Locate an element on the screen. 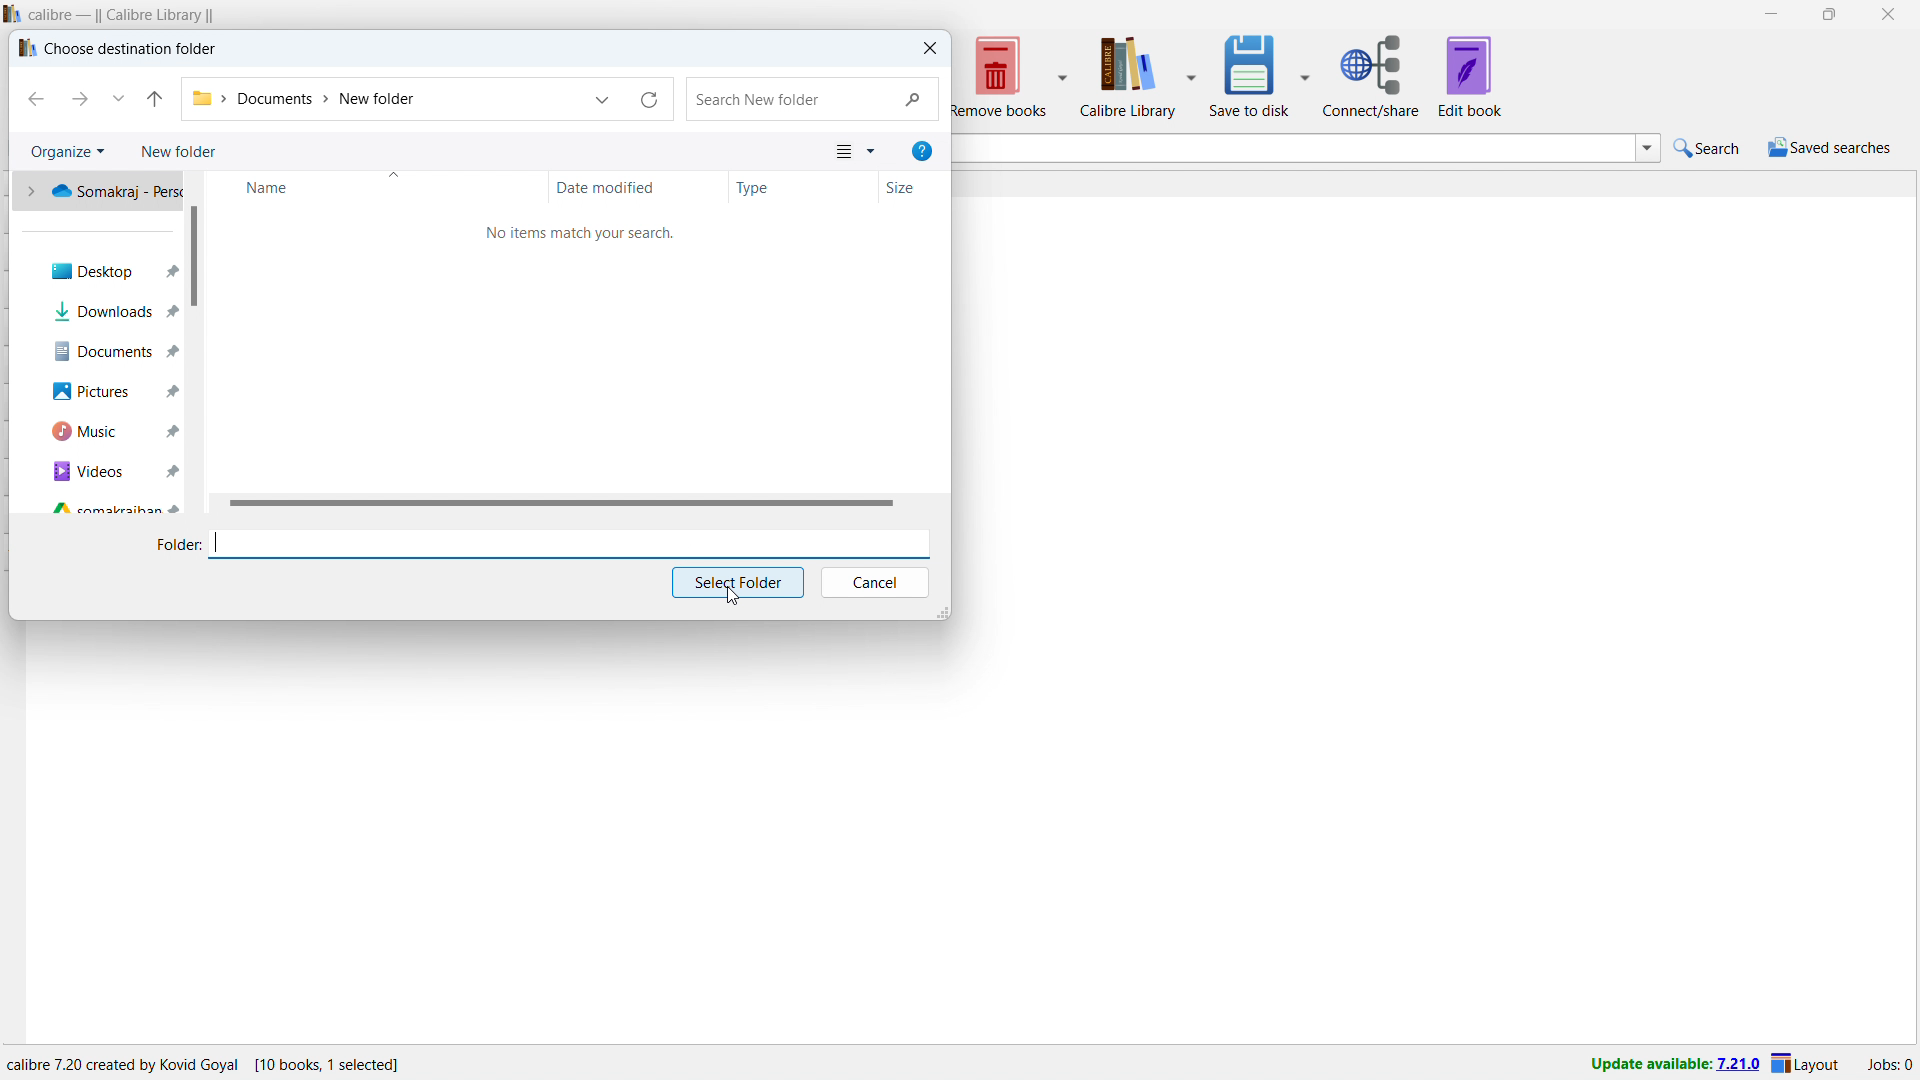 The width and height of the screenshot is (1920, 1080). next folder is located at coordinates (81, 97).